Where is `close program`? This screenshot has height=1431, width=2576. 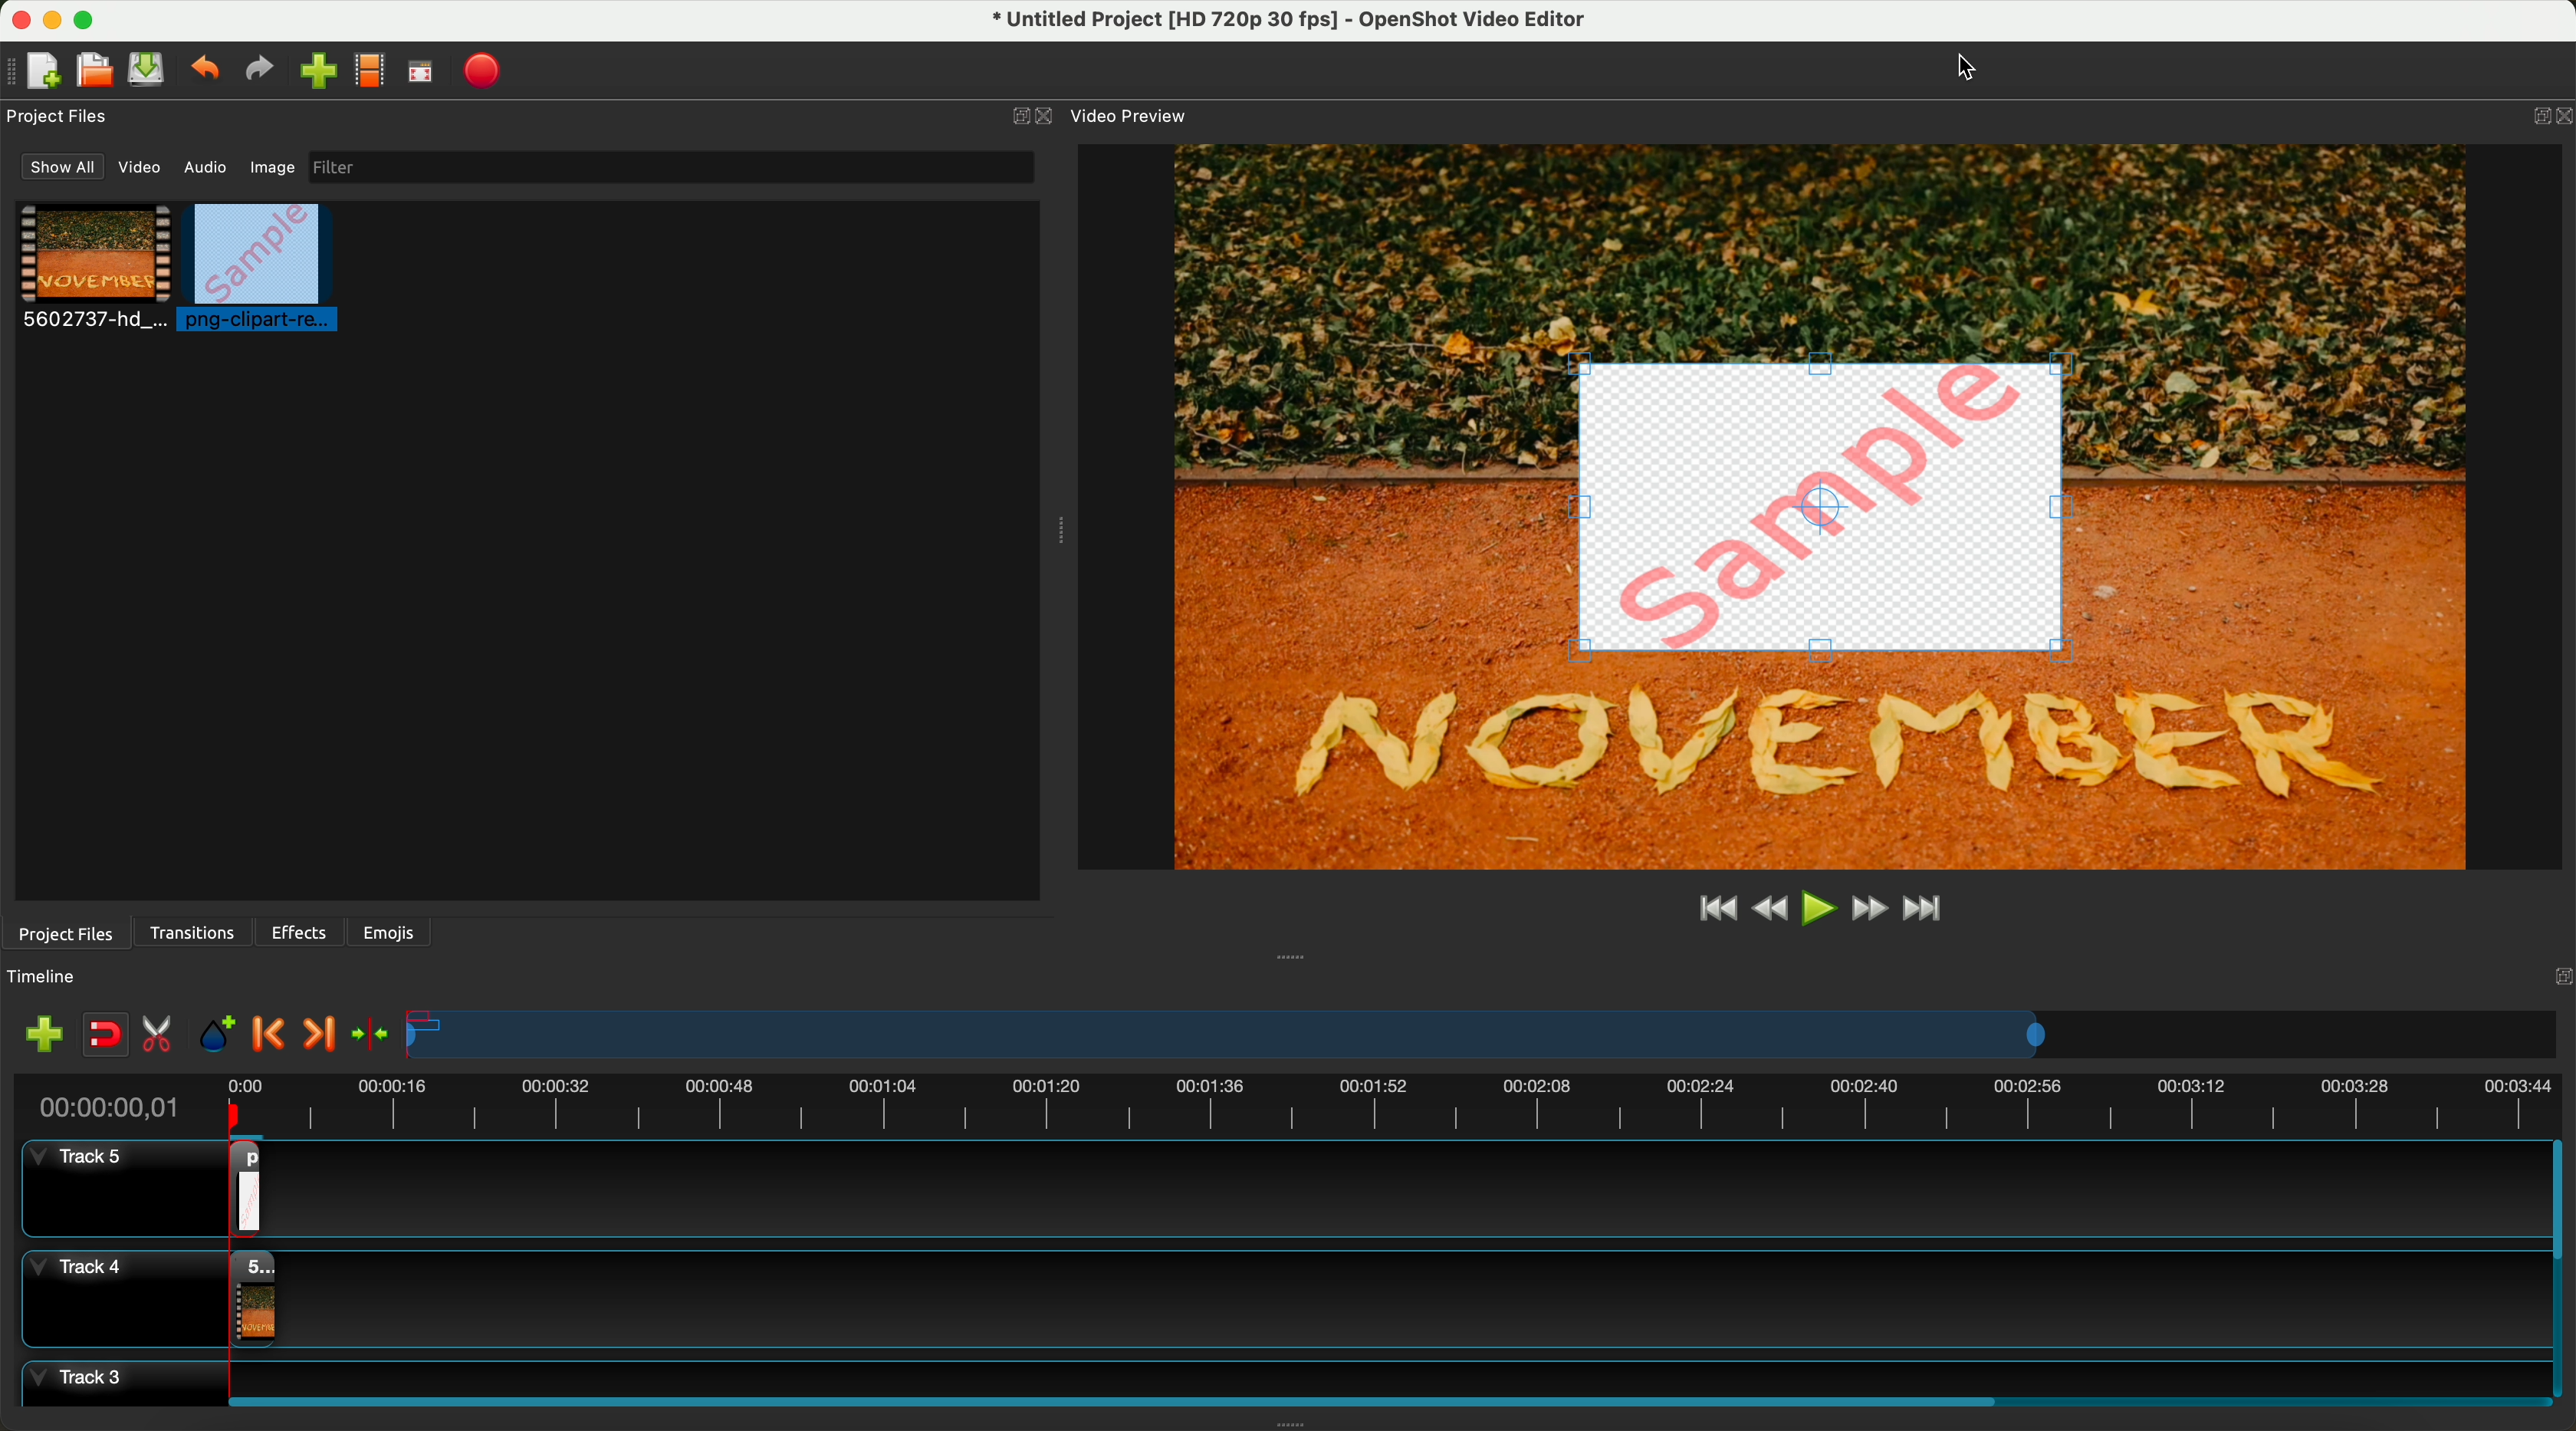
close program is located at coordinates (16, 17).